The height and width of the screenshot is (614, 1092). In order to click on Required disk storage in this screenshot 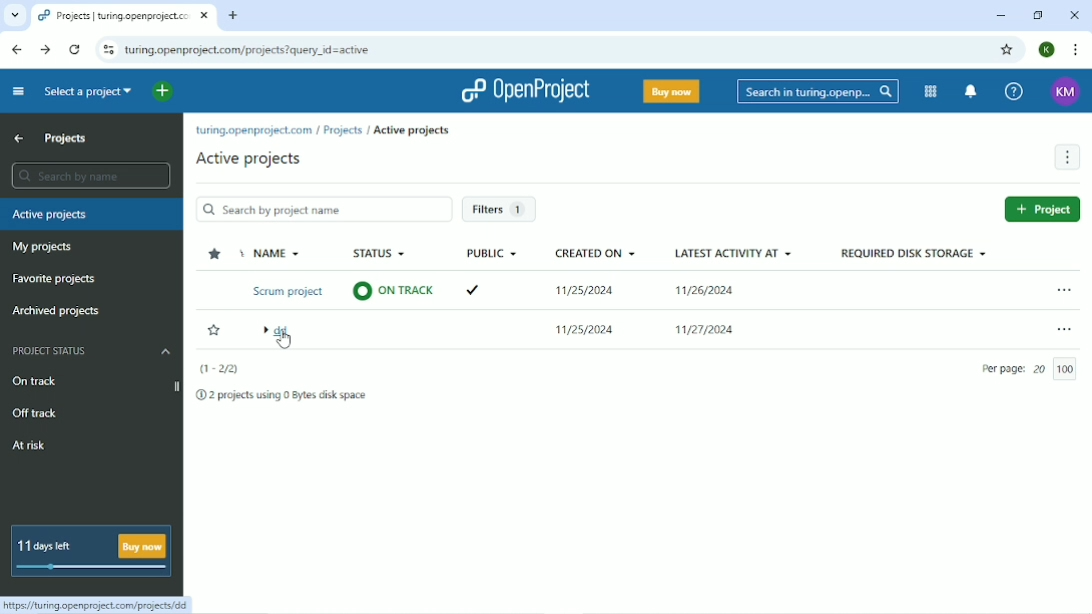, I will do `click(917, 254)`.